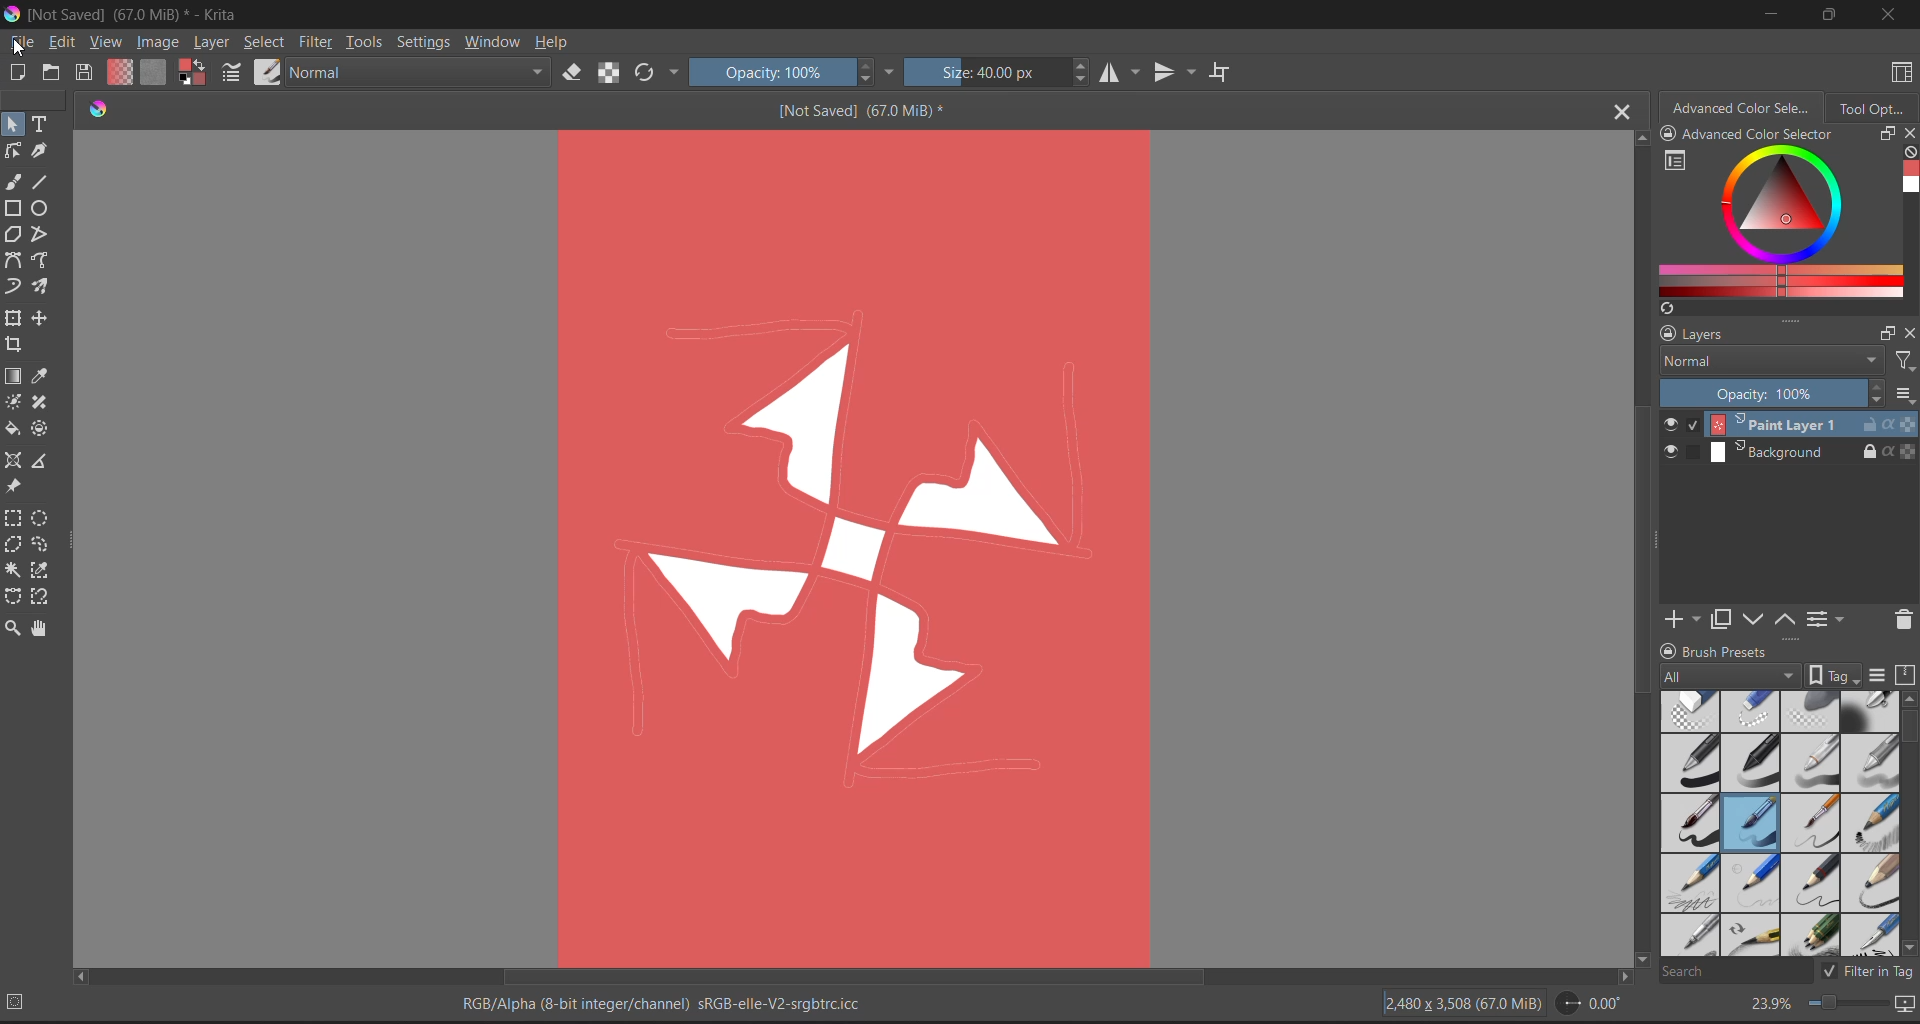 This screenshot has width=1920, height=1024. Describe the element at coordinates (1788, 617) in the screenshot. I see `mask up` at that location.